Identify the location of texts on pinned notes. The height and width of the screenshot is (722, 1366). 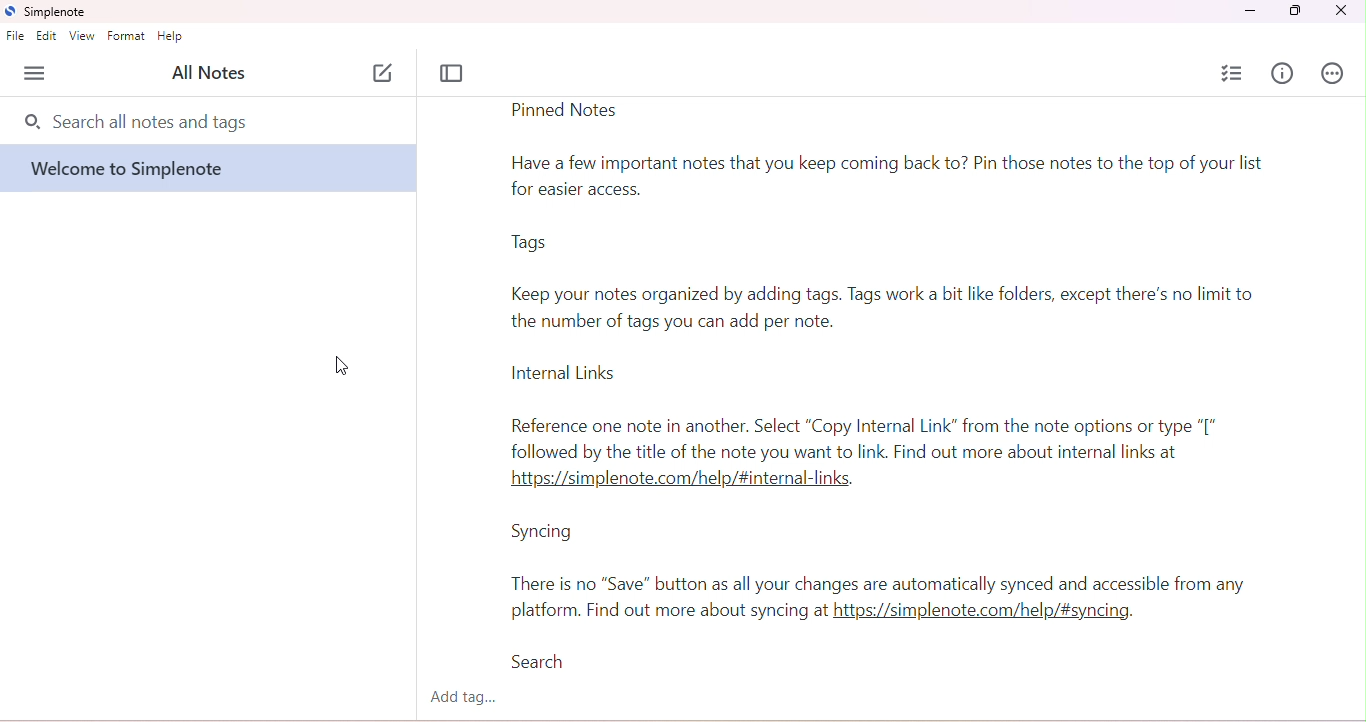
(891, 179).